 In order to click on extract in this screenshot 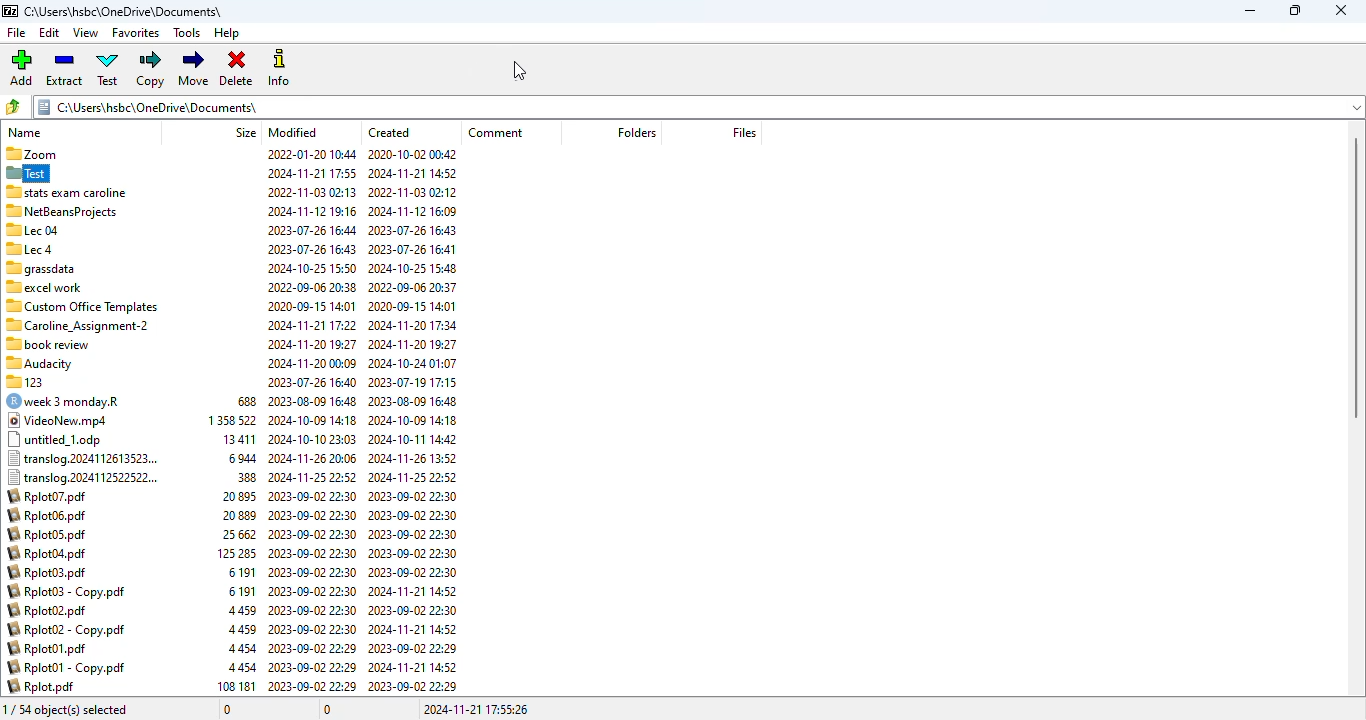, I will do `click(64, 69)`.